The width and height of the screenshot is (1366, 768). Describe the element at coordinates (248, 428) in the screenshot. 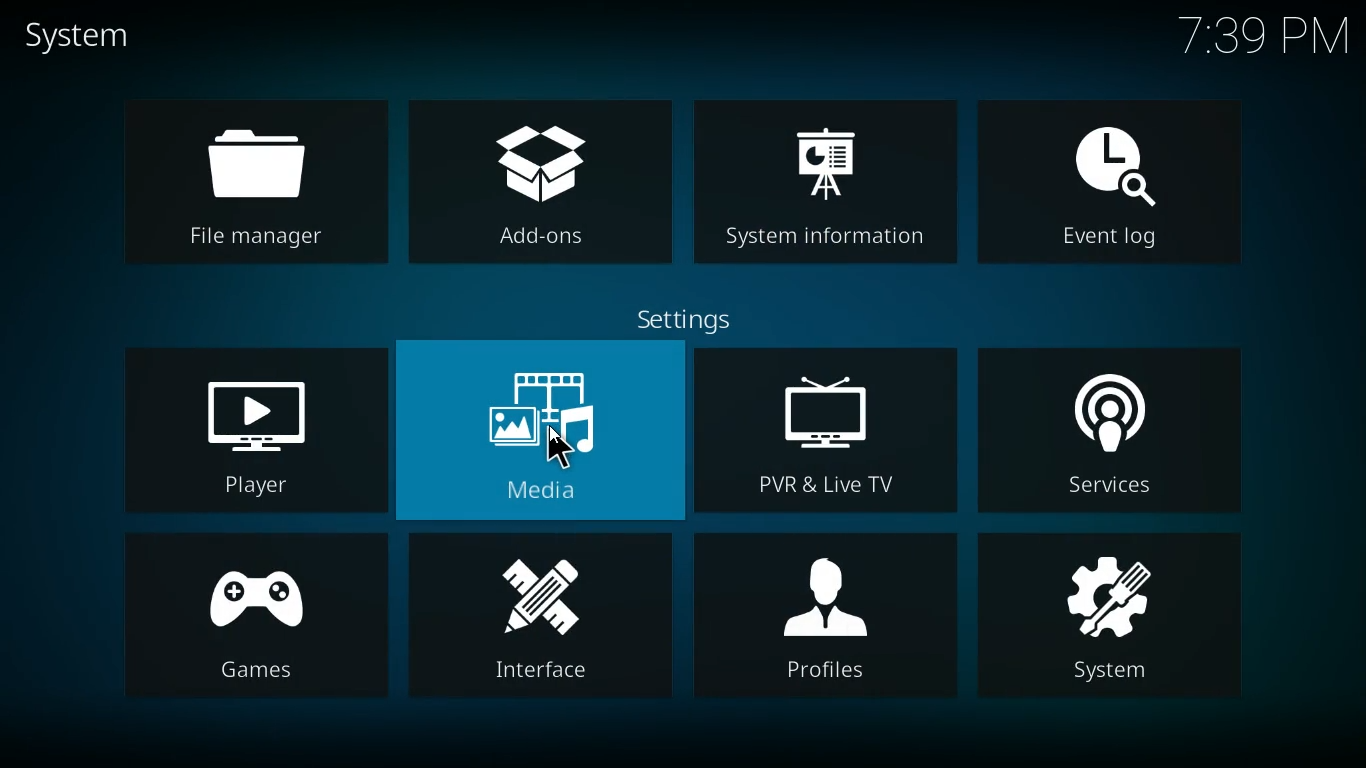

I see `player` at that location.